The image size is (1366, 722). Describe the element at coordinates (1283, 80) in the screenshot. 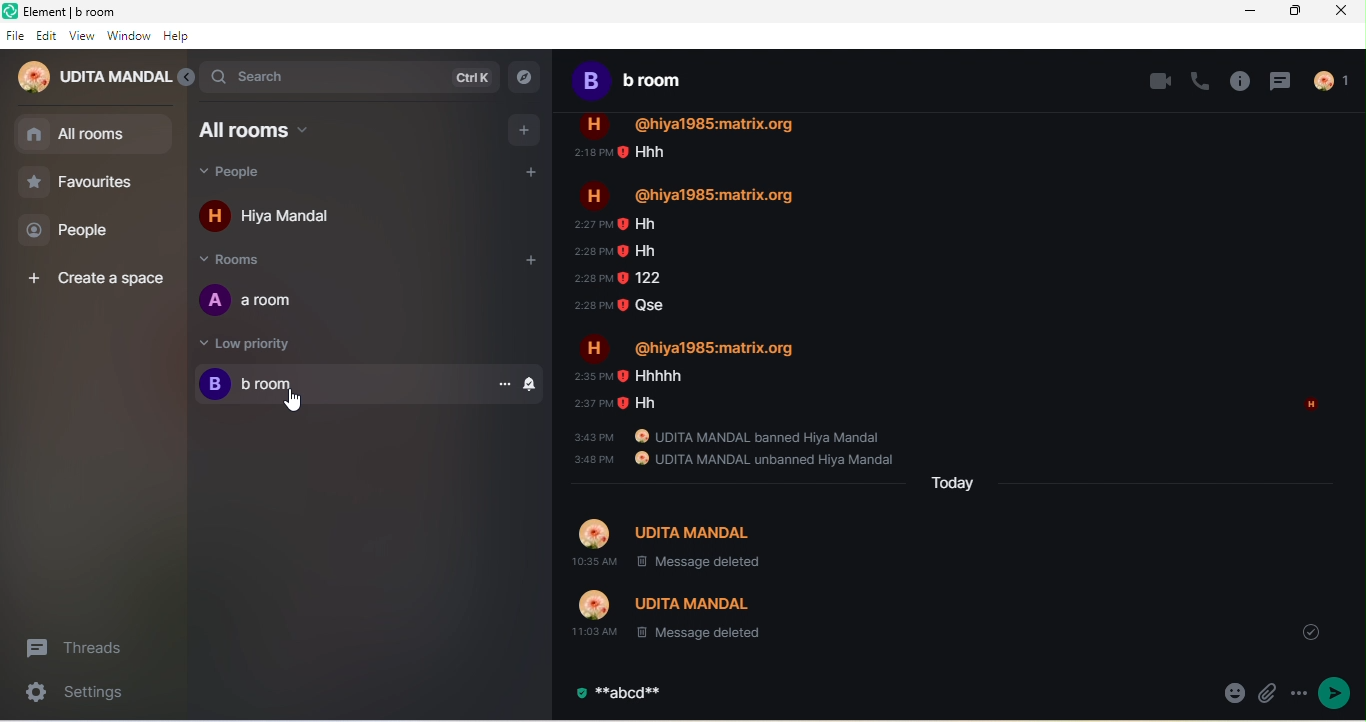

I see `threads` at that location.